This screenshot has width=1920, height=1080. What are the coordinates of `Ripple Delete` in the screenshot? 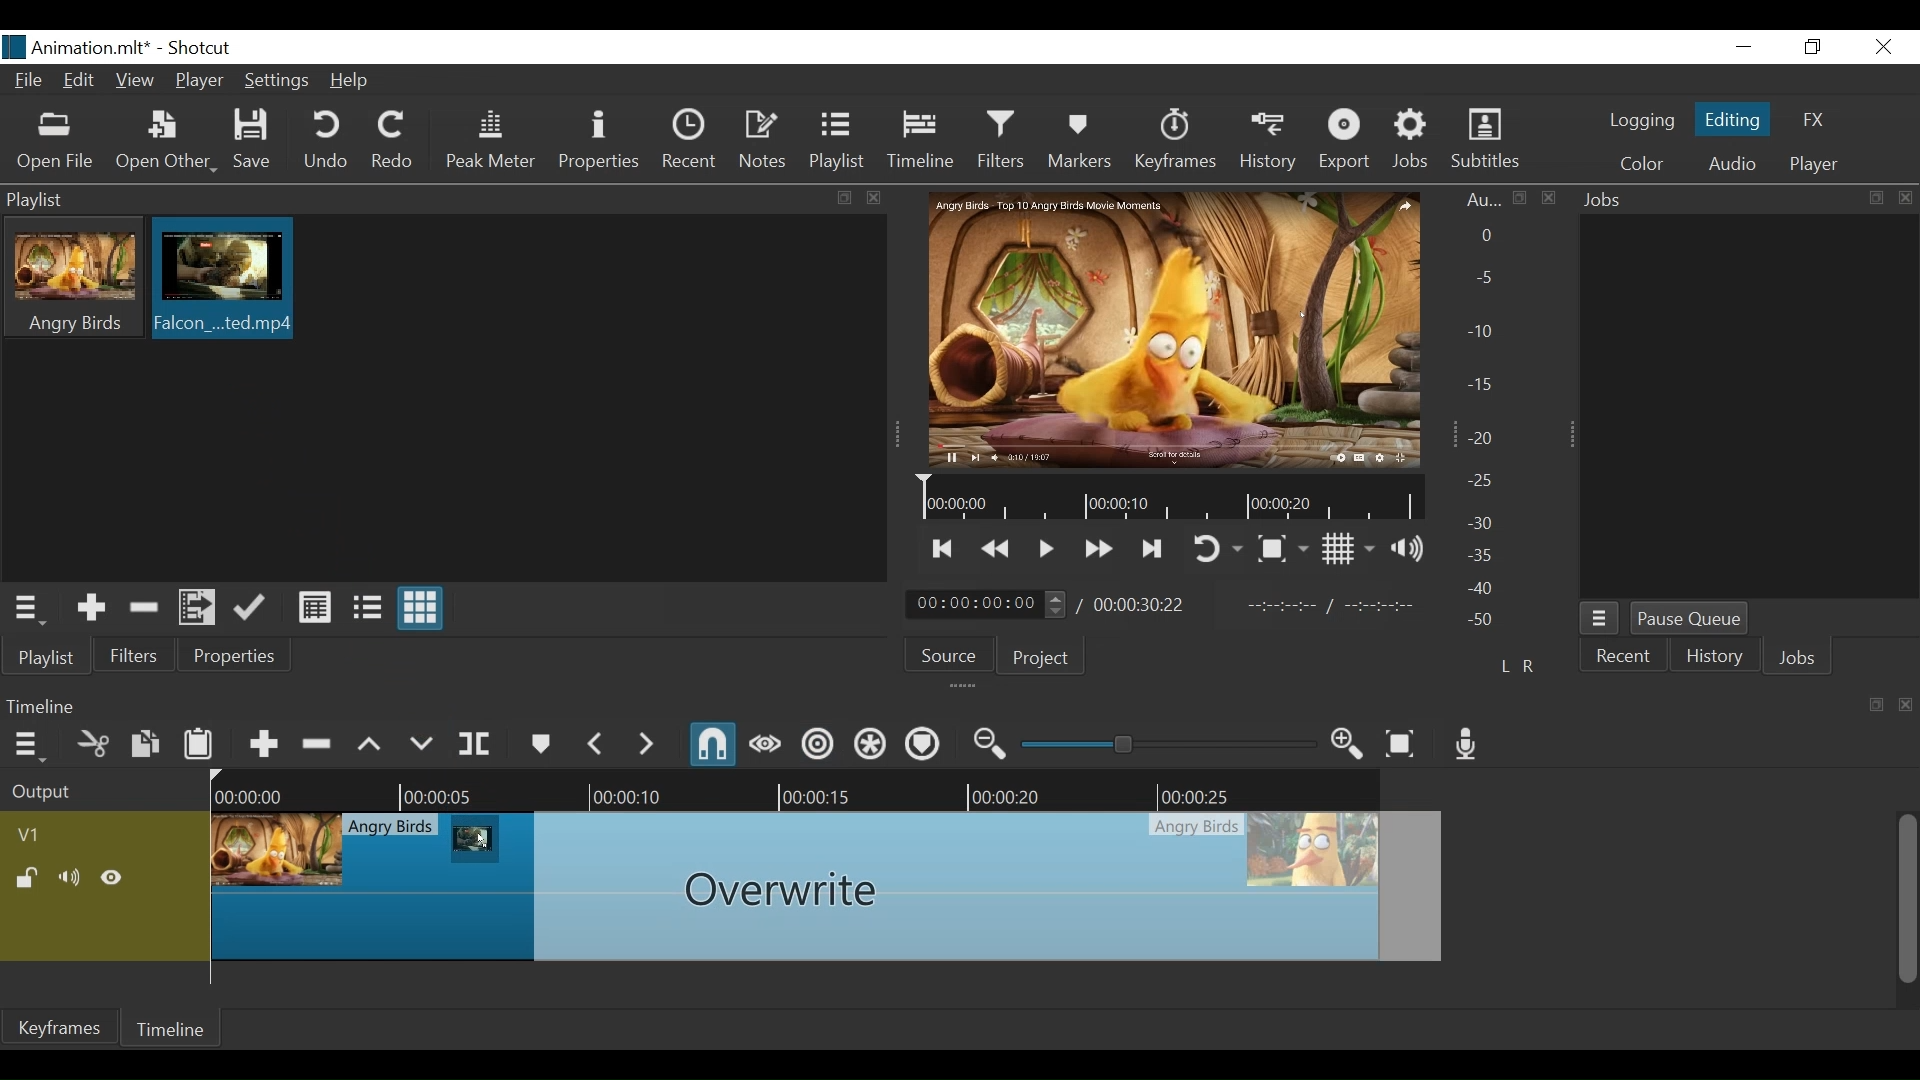 It's located at (319, 741).